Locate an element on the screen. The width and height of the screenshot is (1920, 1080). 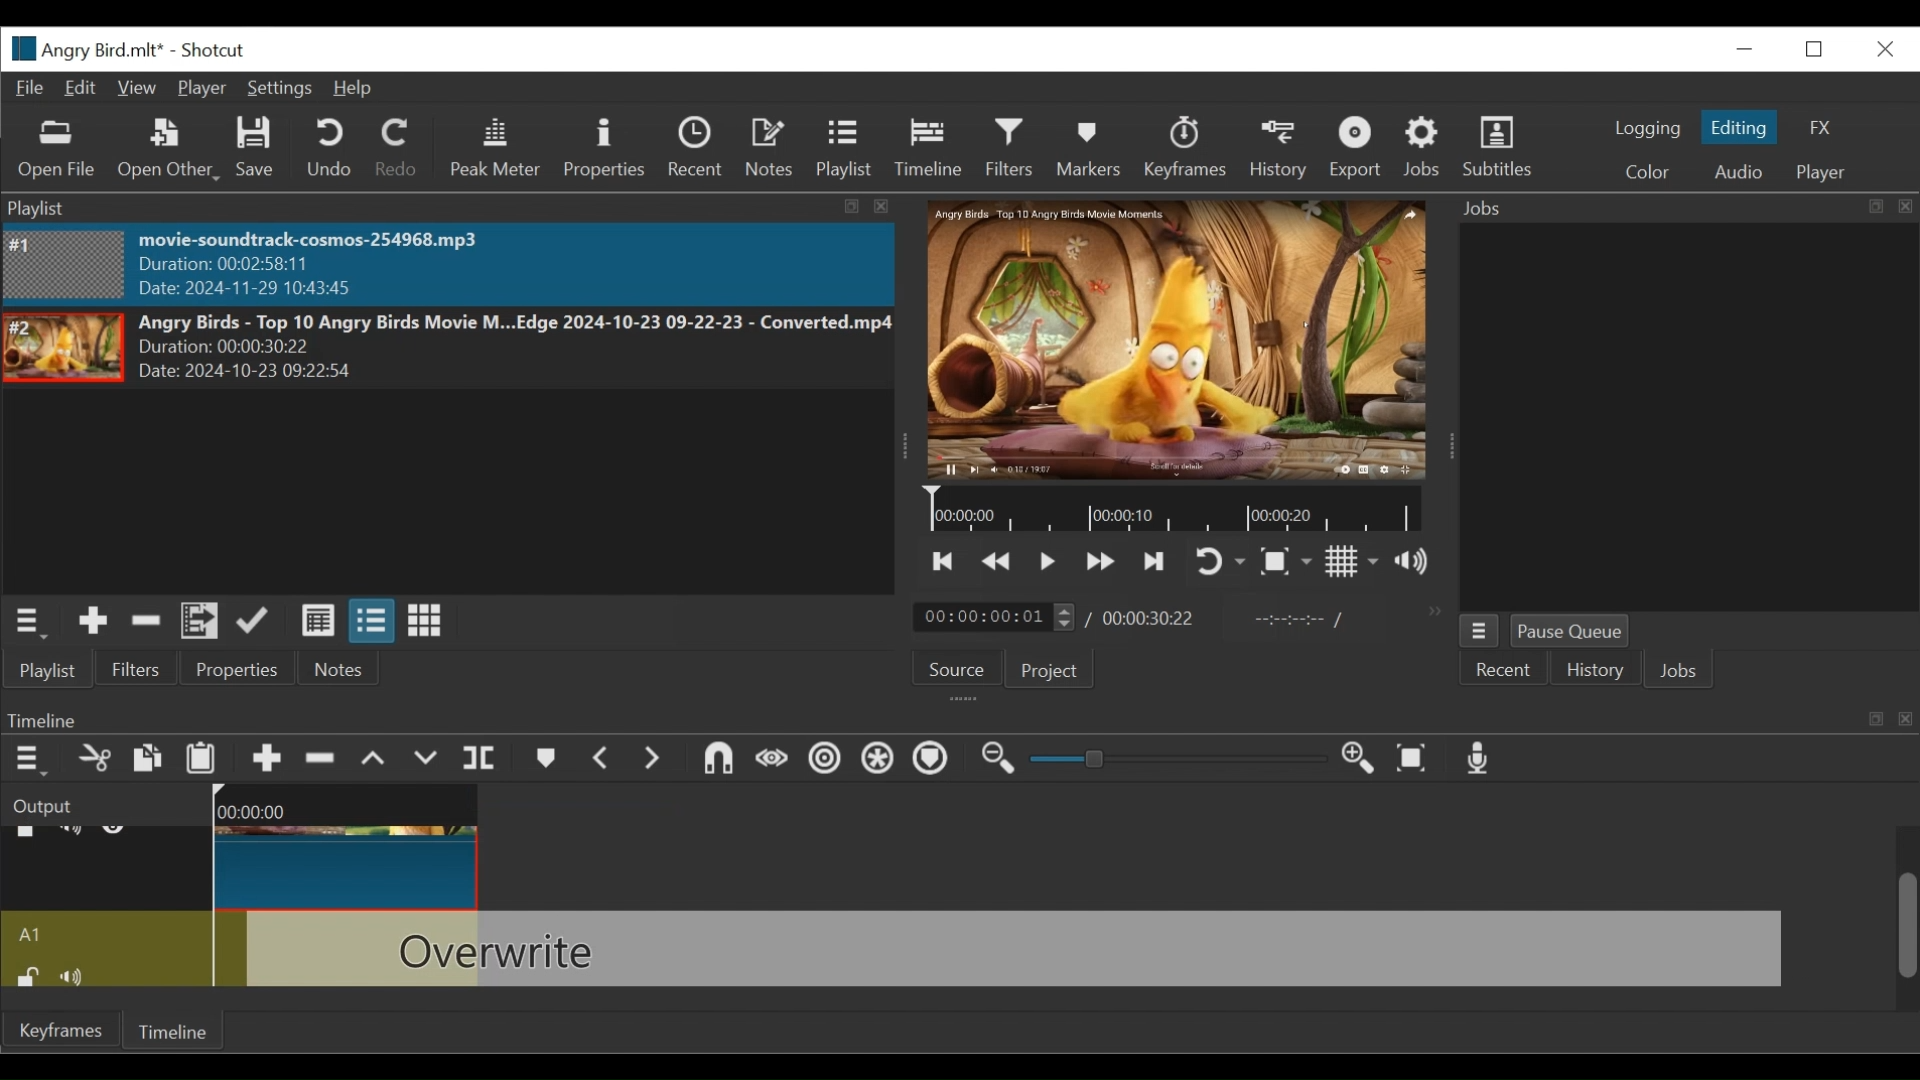
Copy is located at coordinates (151, 760).